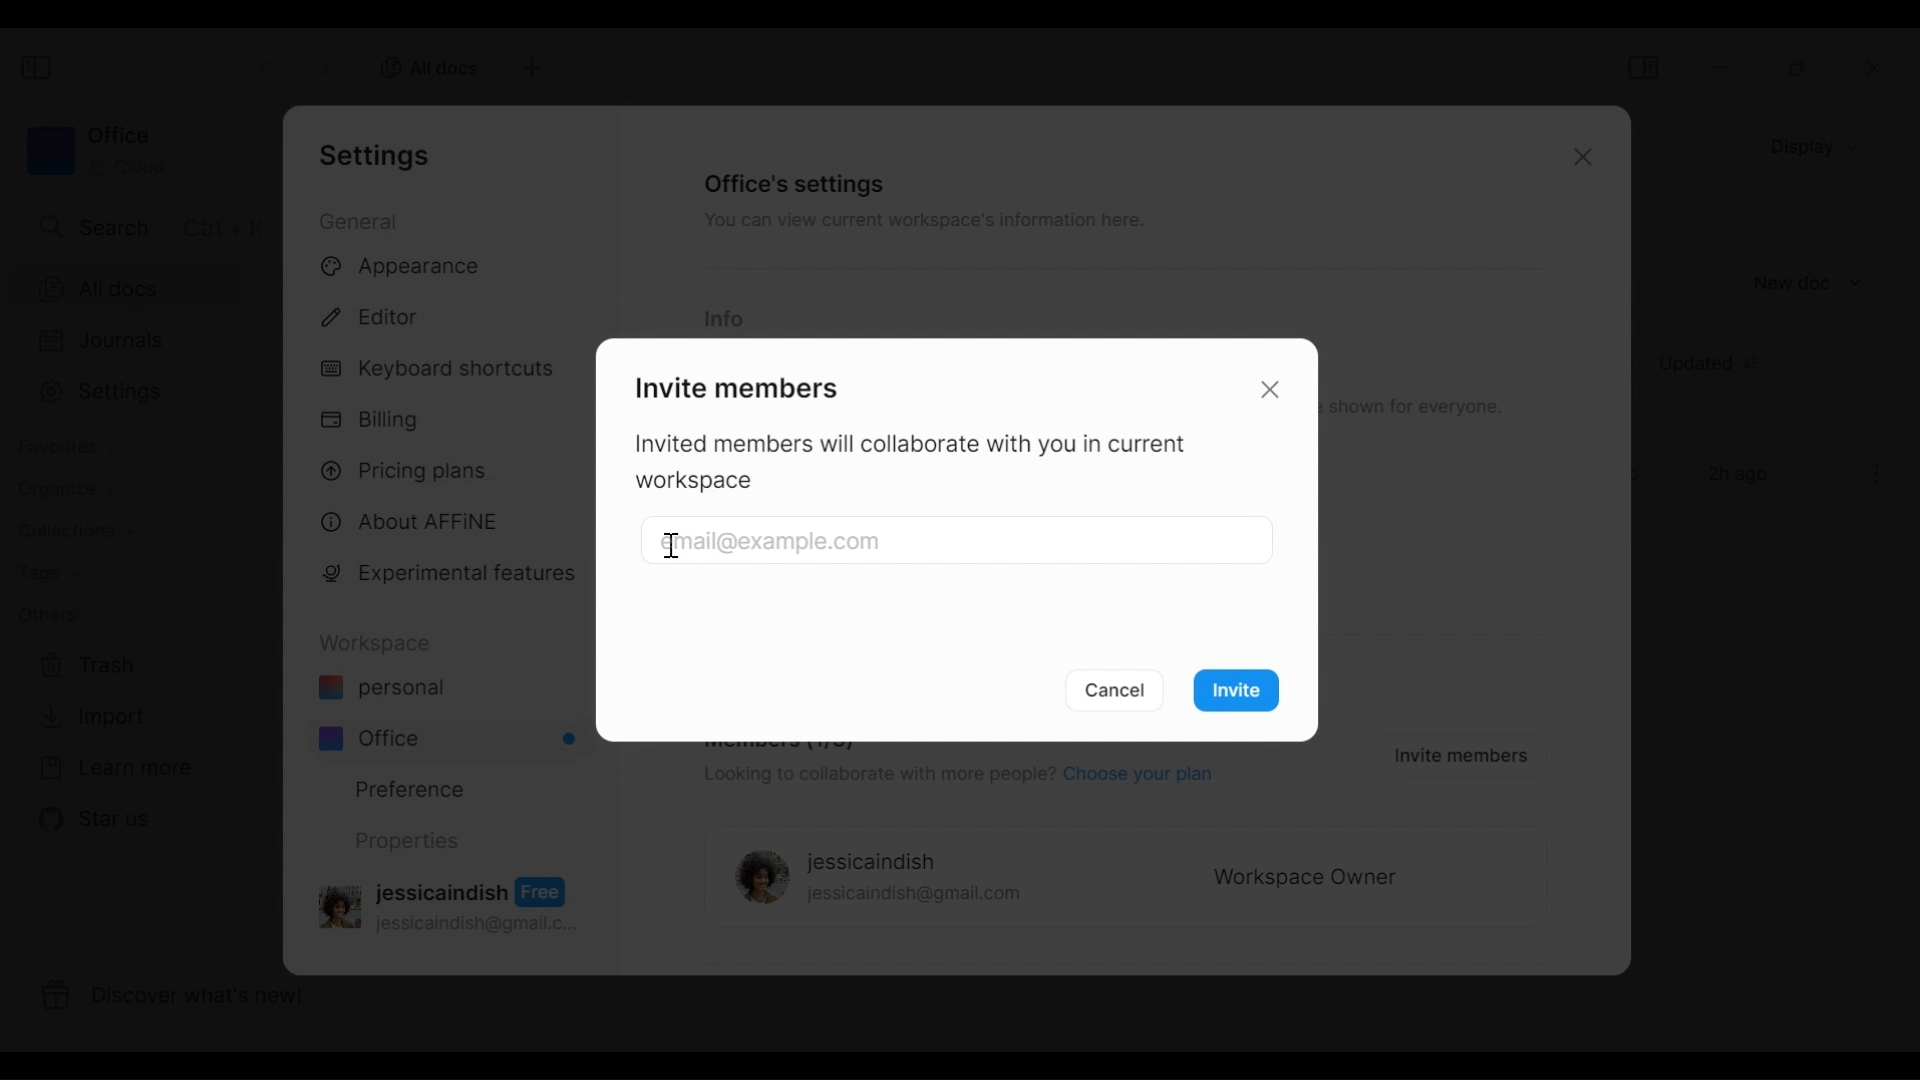  Describe the element at coordinates (91, 819) in the screenshot. I see `Star us` at that location.